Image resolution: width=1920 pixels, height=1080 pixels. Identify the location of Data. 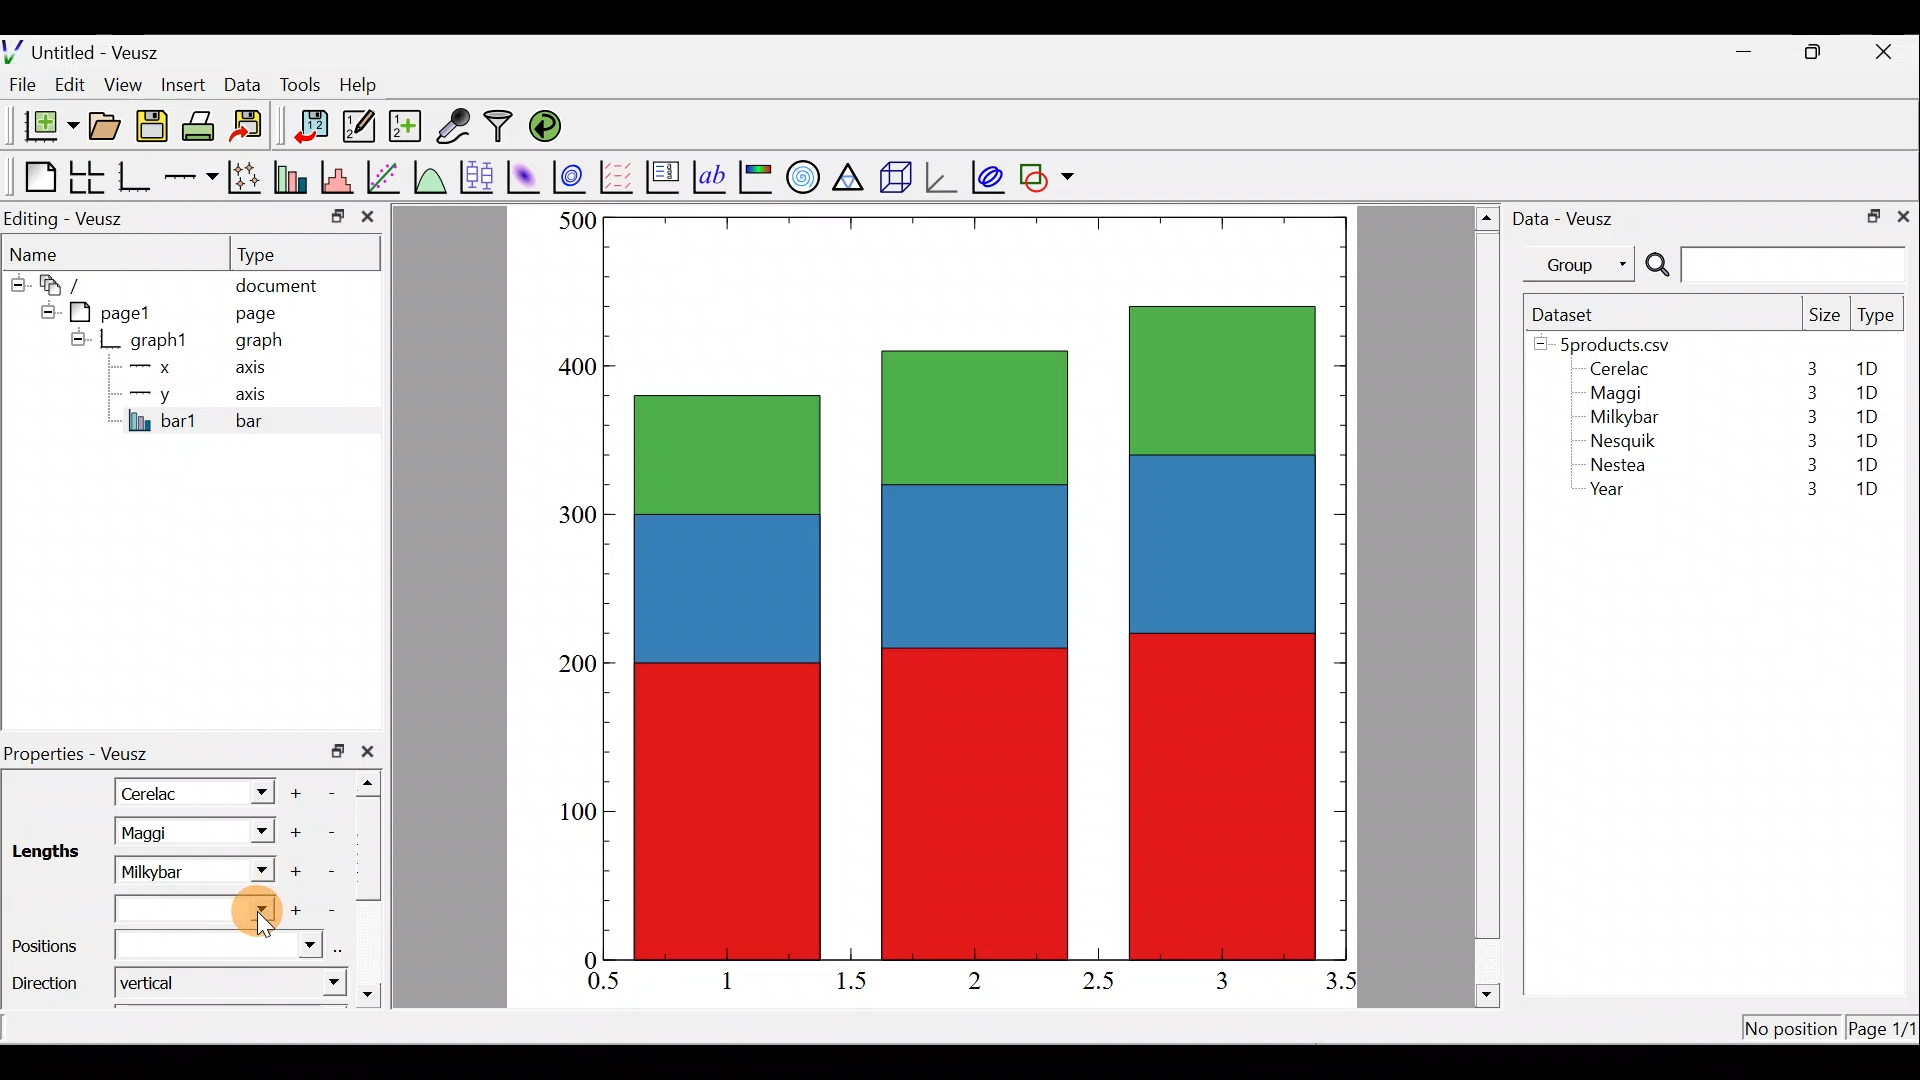
(242, 83).